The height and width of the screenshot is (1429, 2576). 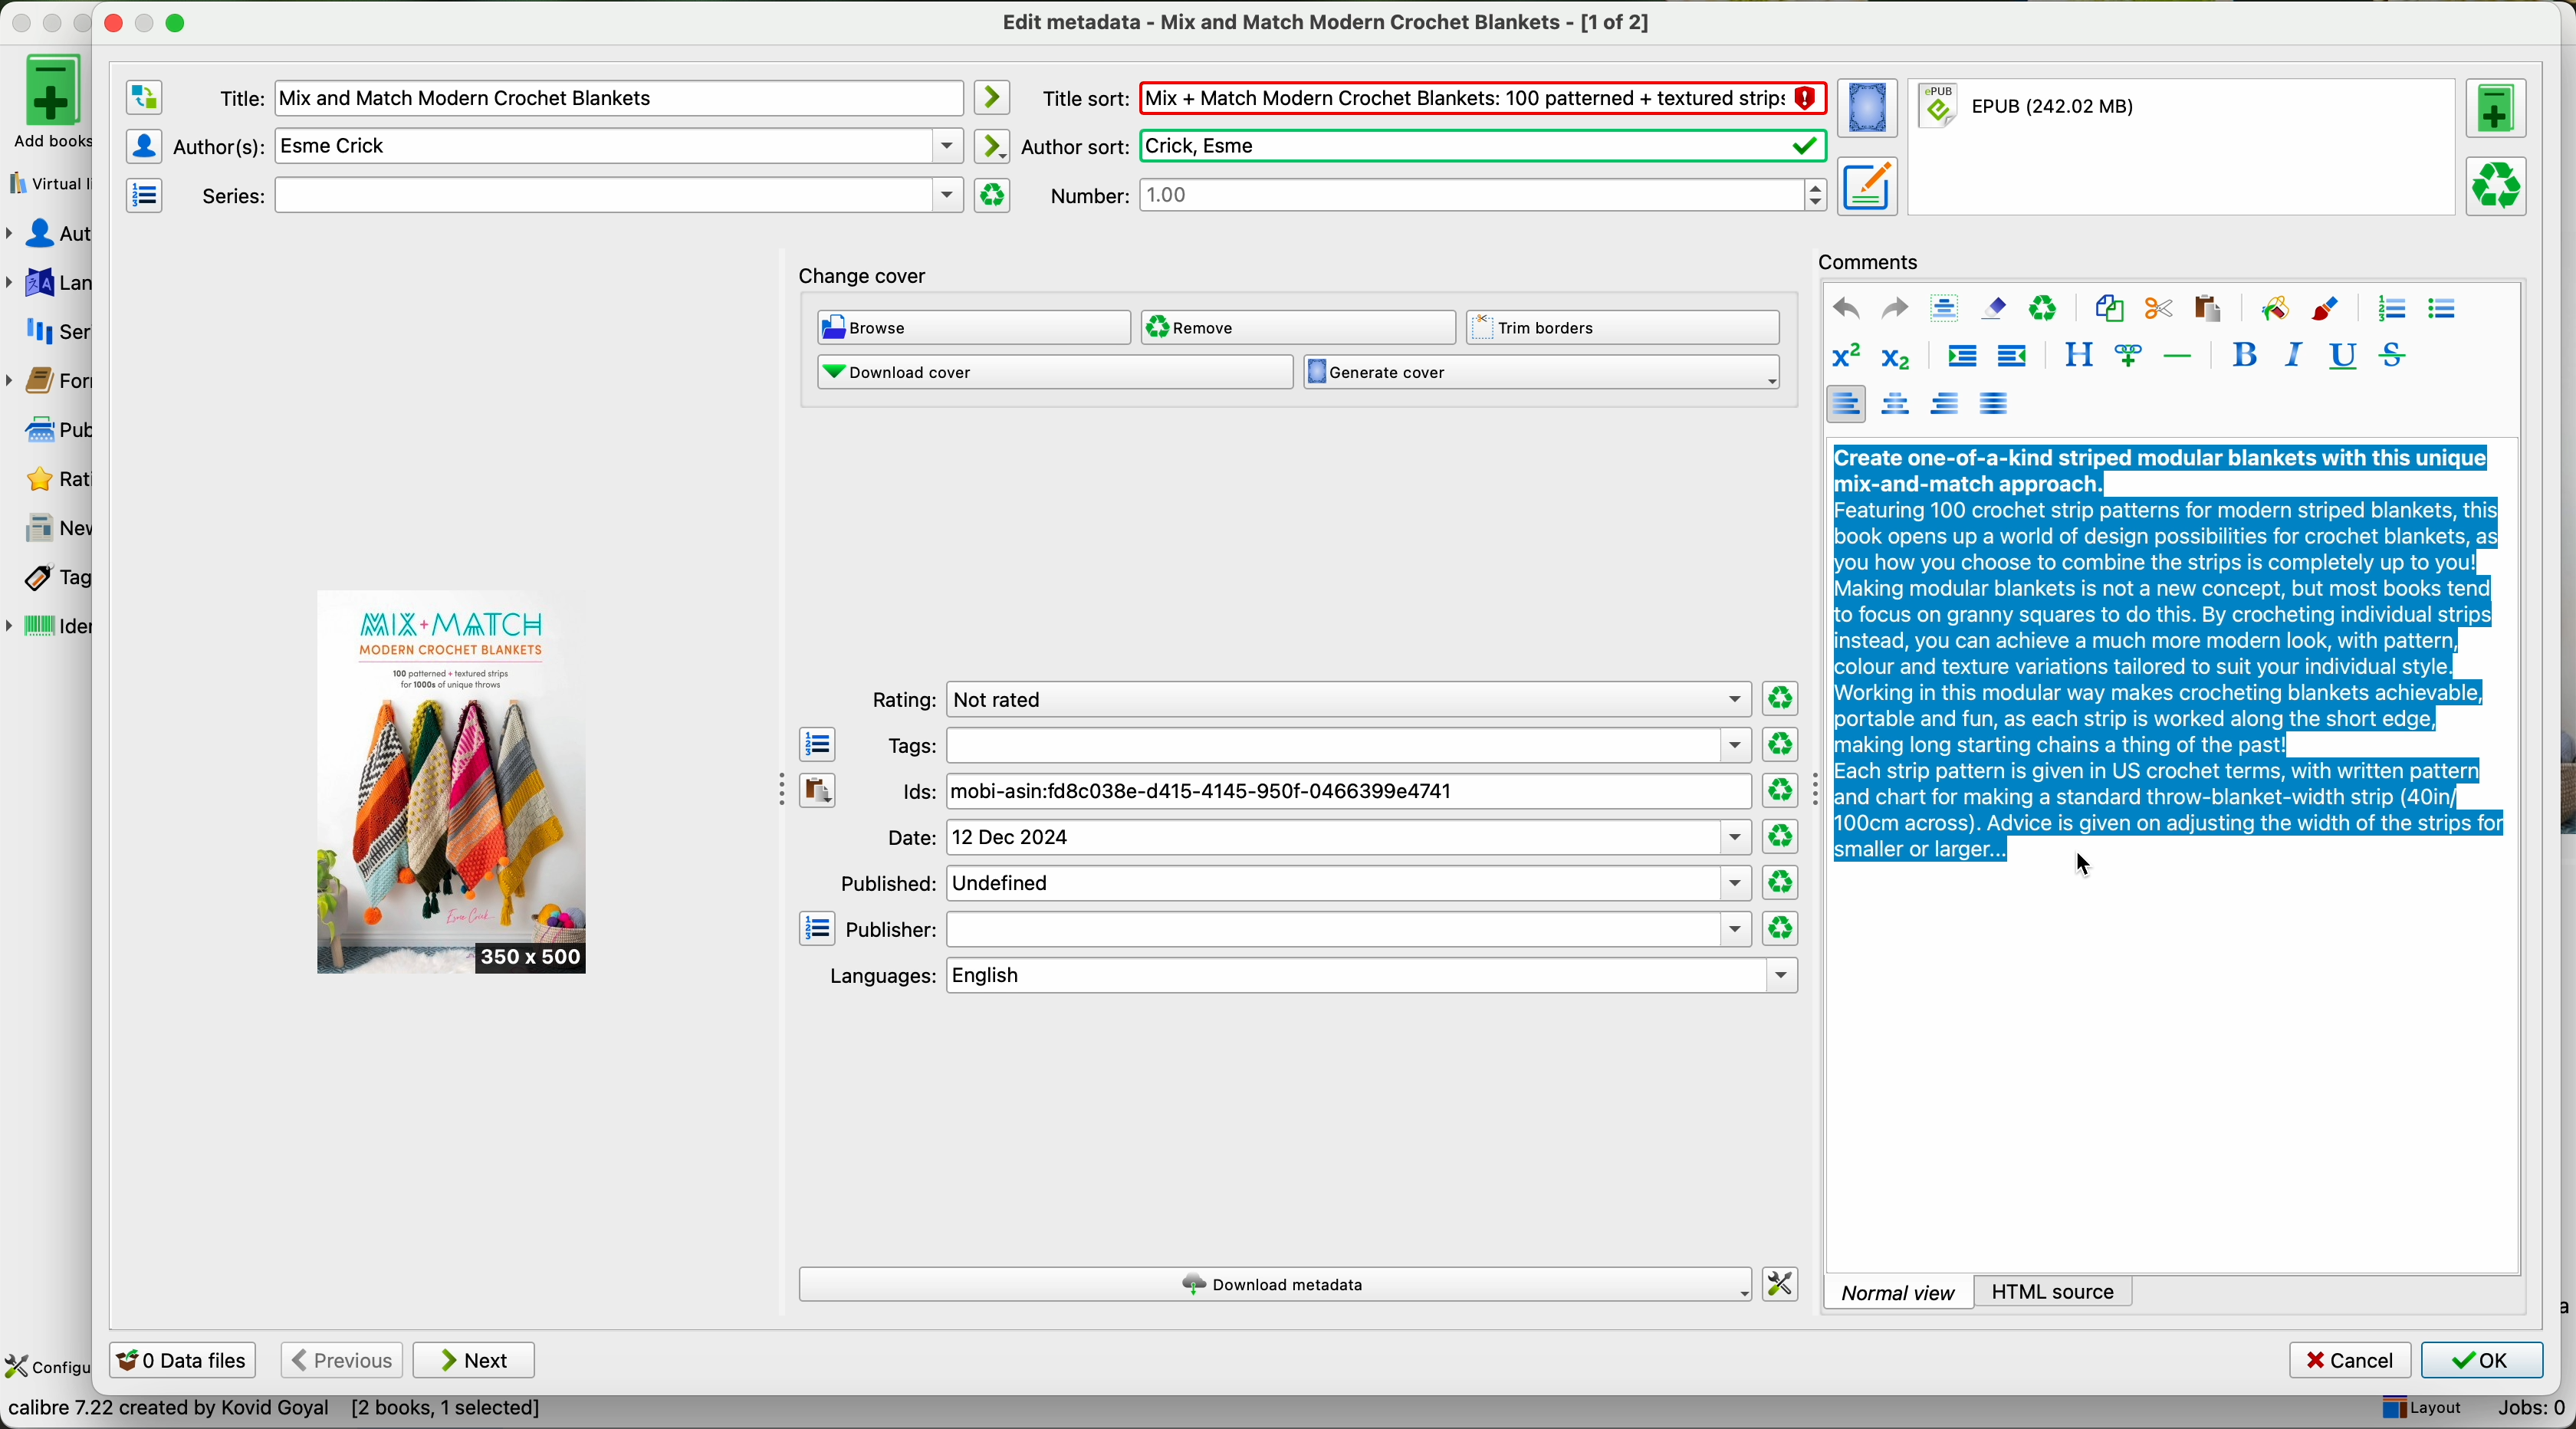 What do you see at coordinates (1330, 22) in the screenshot?
I see `edit metadata` at bounding box center [1330, 22].